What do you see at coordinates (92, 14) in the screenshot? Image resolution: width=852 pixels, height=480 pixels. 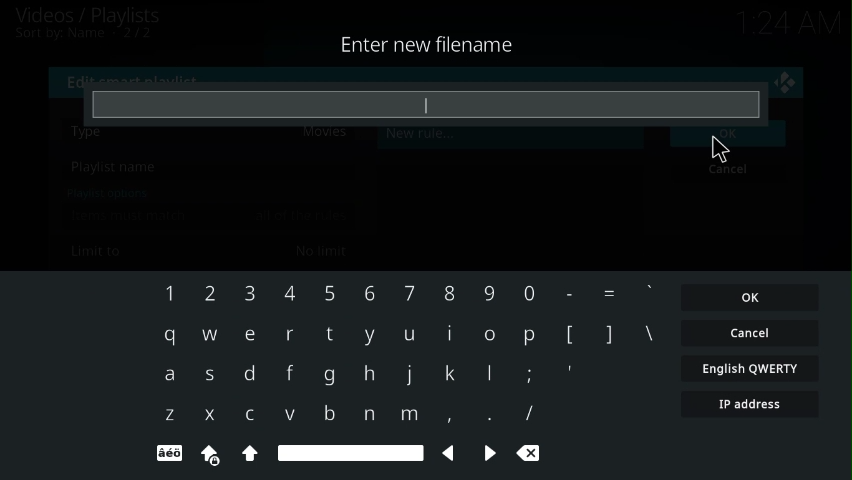 I see `videos` at bounding box center [92, 14].